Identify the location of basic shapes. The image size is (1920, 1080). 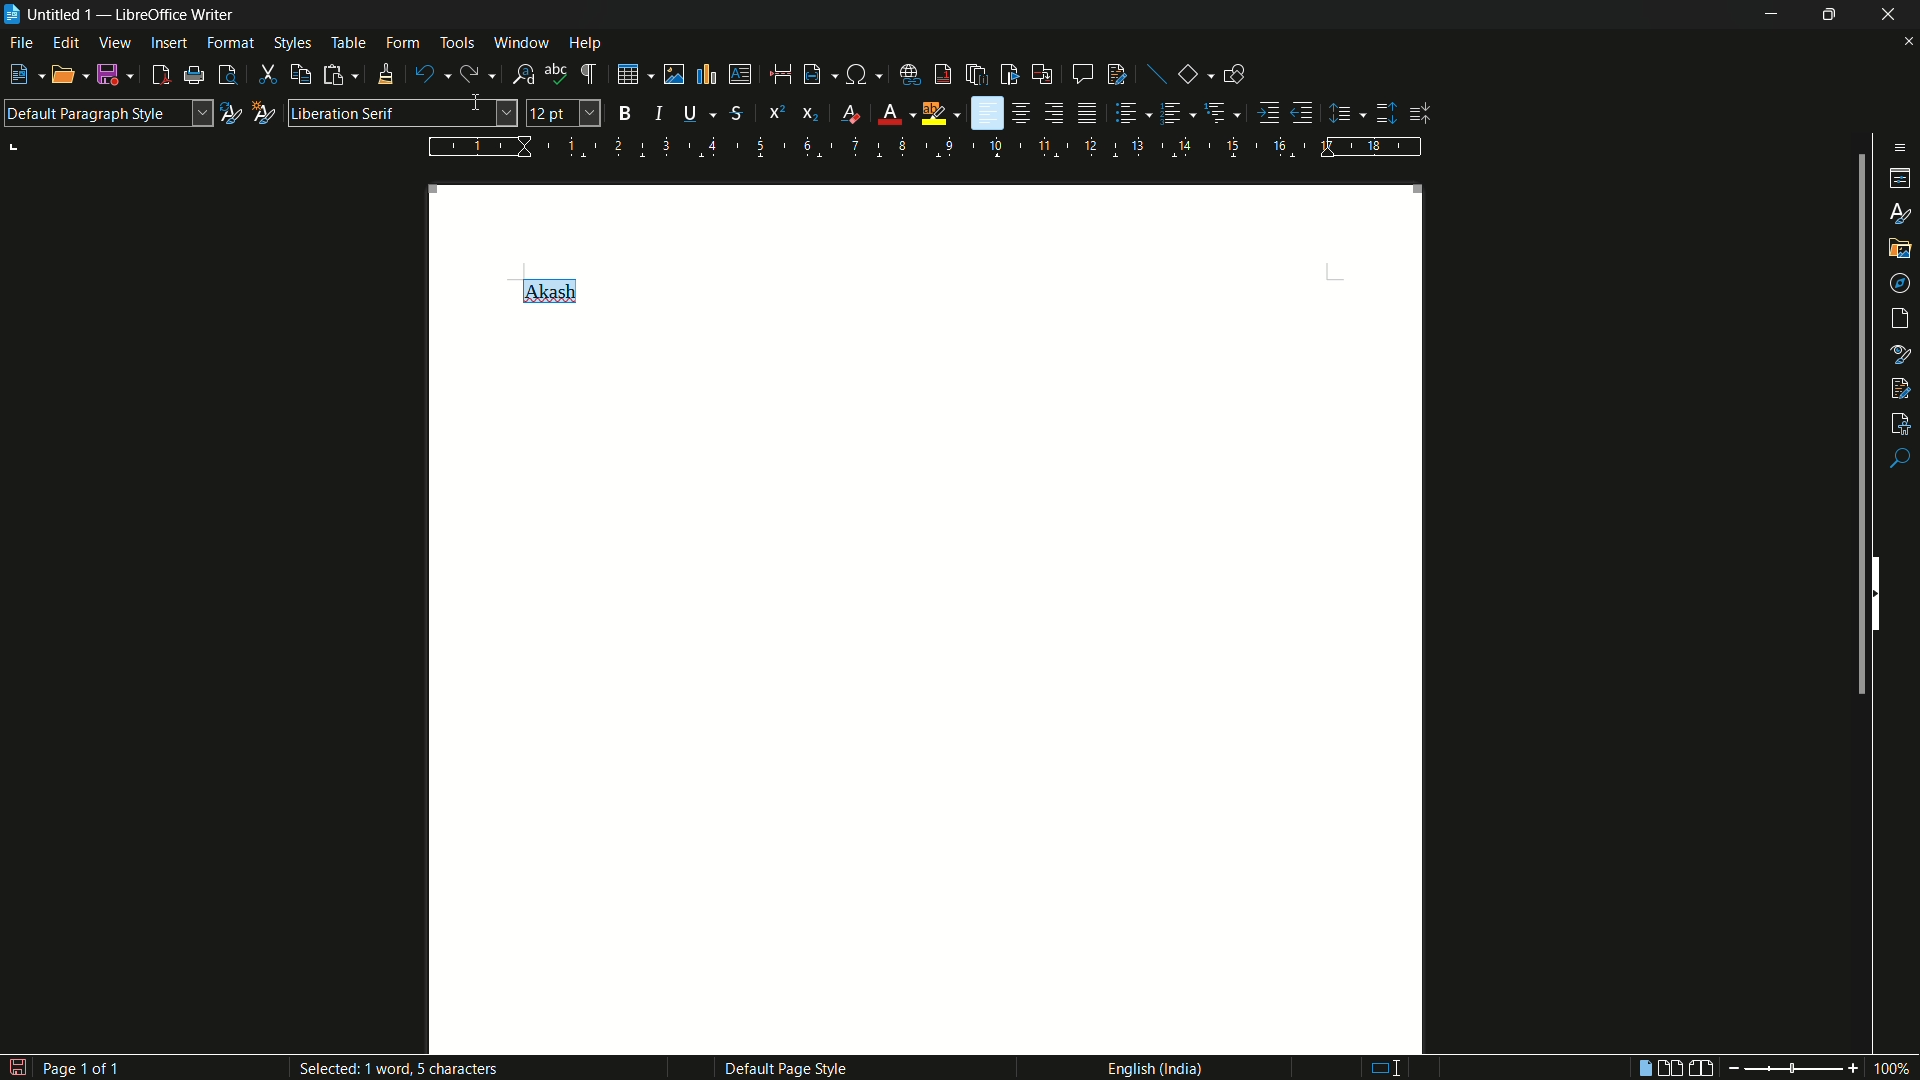
(1189, 75).